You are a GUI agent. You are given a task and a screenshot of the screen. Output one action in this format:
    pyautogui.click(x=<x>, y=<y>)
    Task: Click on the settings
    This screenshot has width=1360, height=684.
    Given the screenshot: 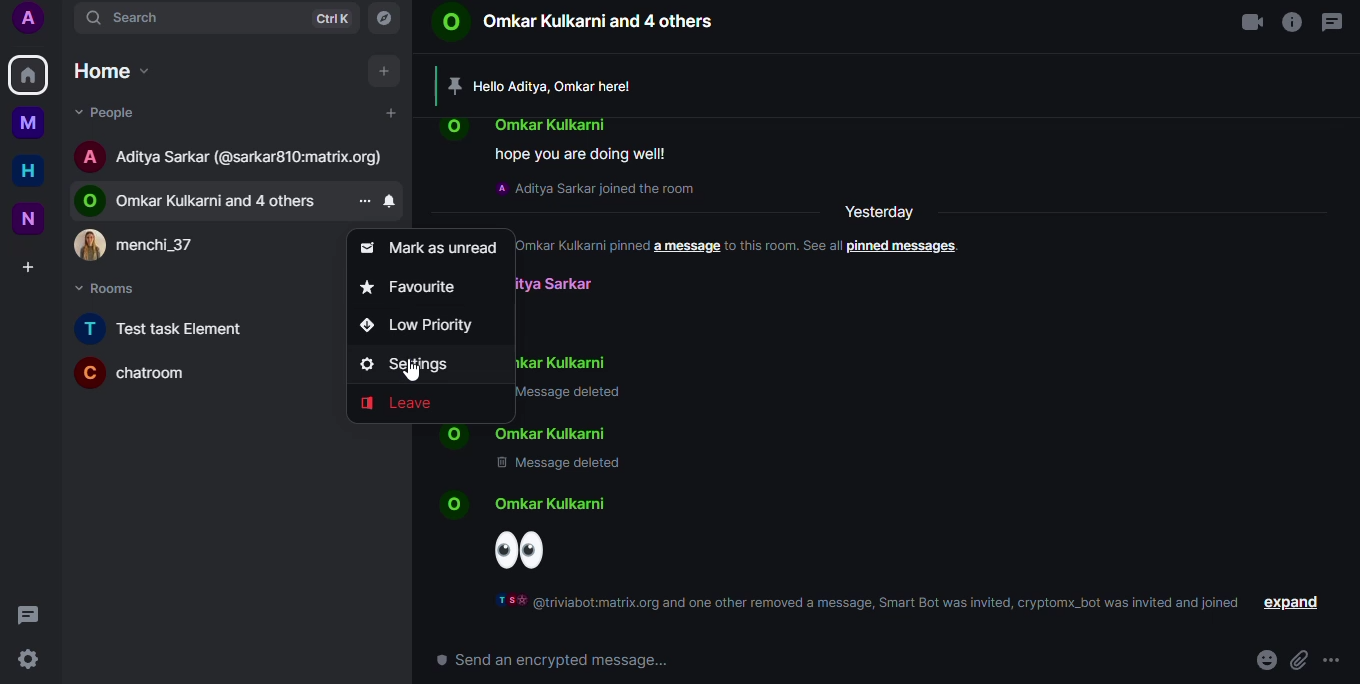 What is the action you would take?
    pyautogui.click(x=417, y=367)
    